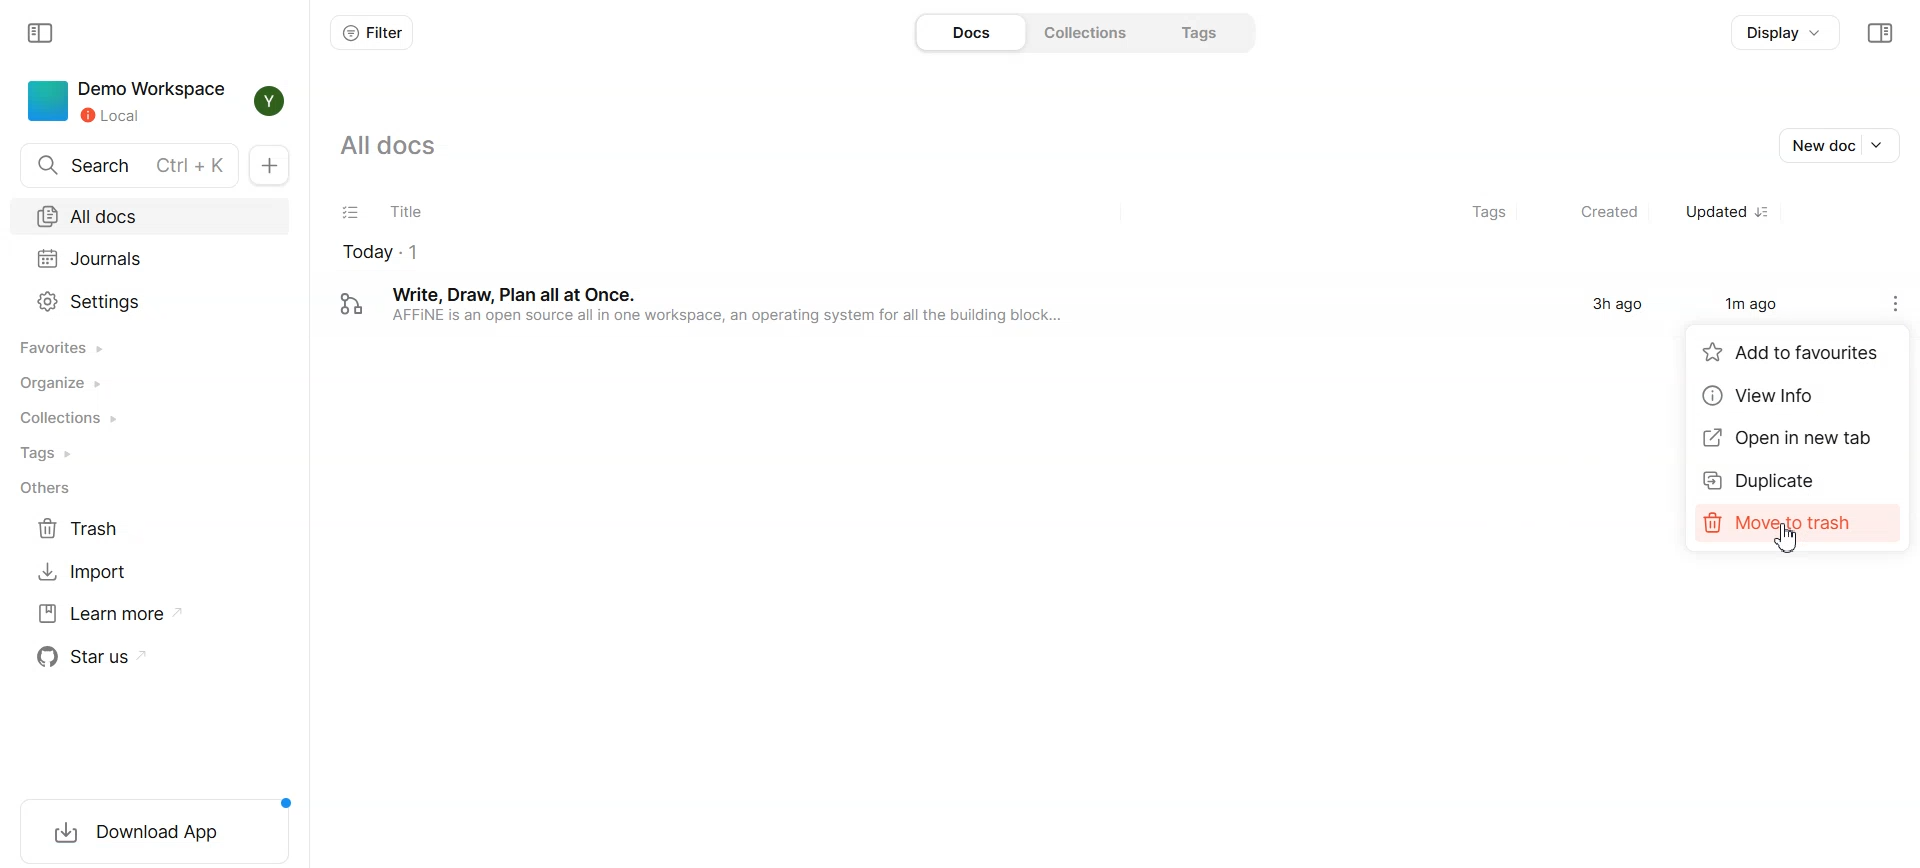 The height and width of the screenshot is (868, 1920). I want to click on View Info, so click(1799, 396).